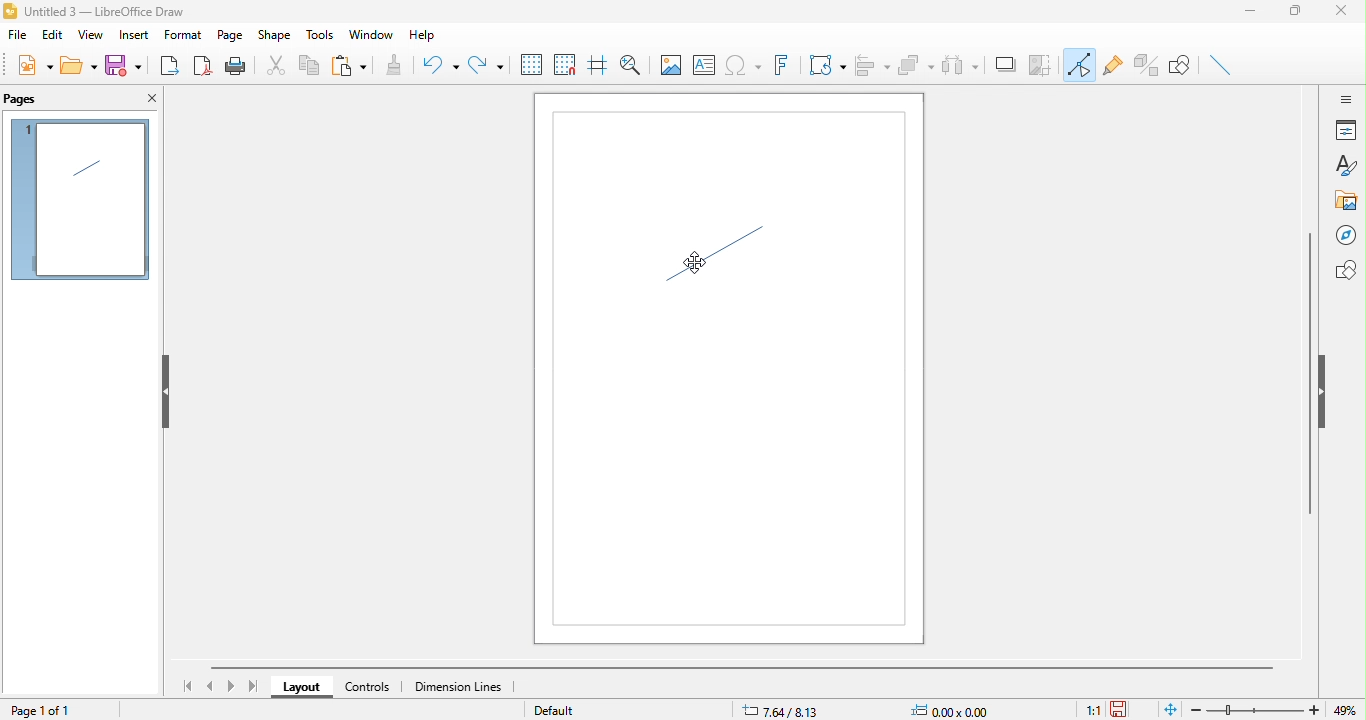 This screenshot has height=720, width=1366. What do you see at coordinates (1187, 67) in the screenshot?
I see `show the draw function` at bounding box center [1187, 67].